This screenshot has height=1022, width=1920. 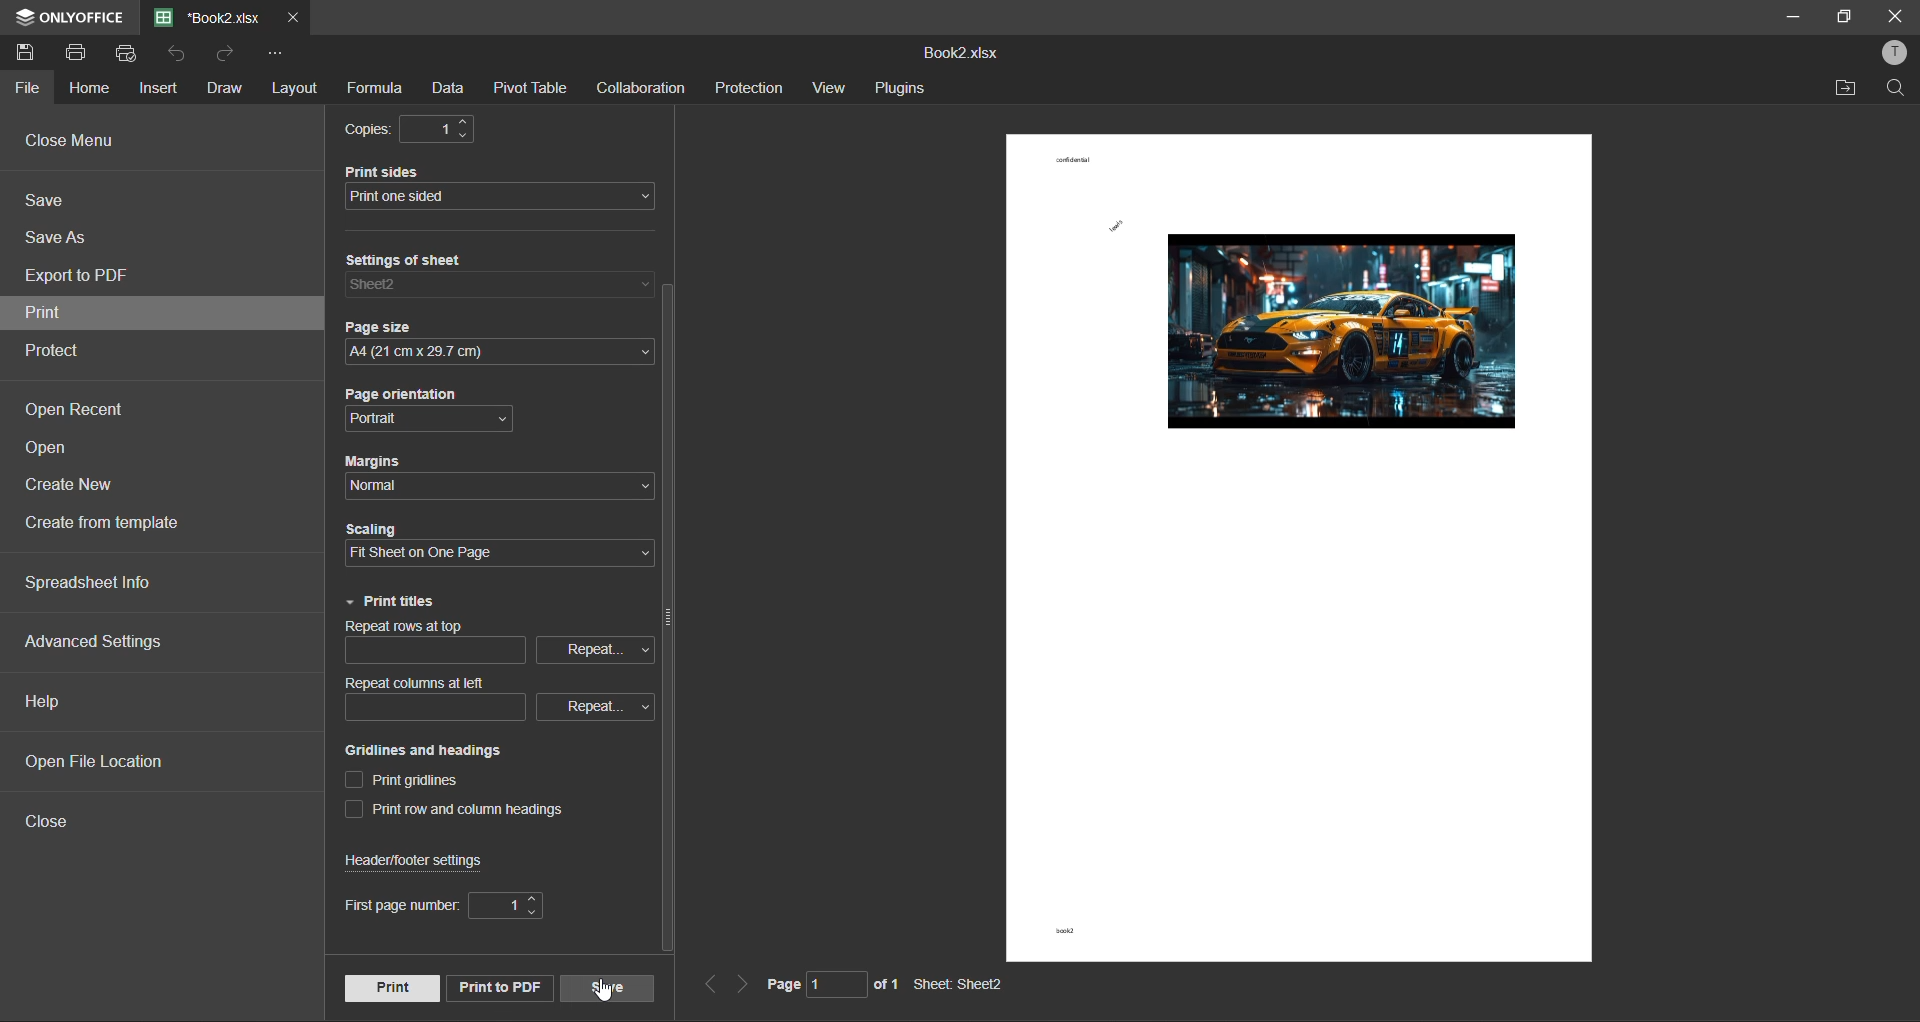 I want to click on vertical scroll bar, so click(x=676, y=620).